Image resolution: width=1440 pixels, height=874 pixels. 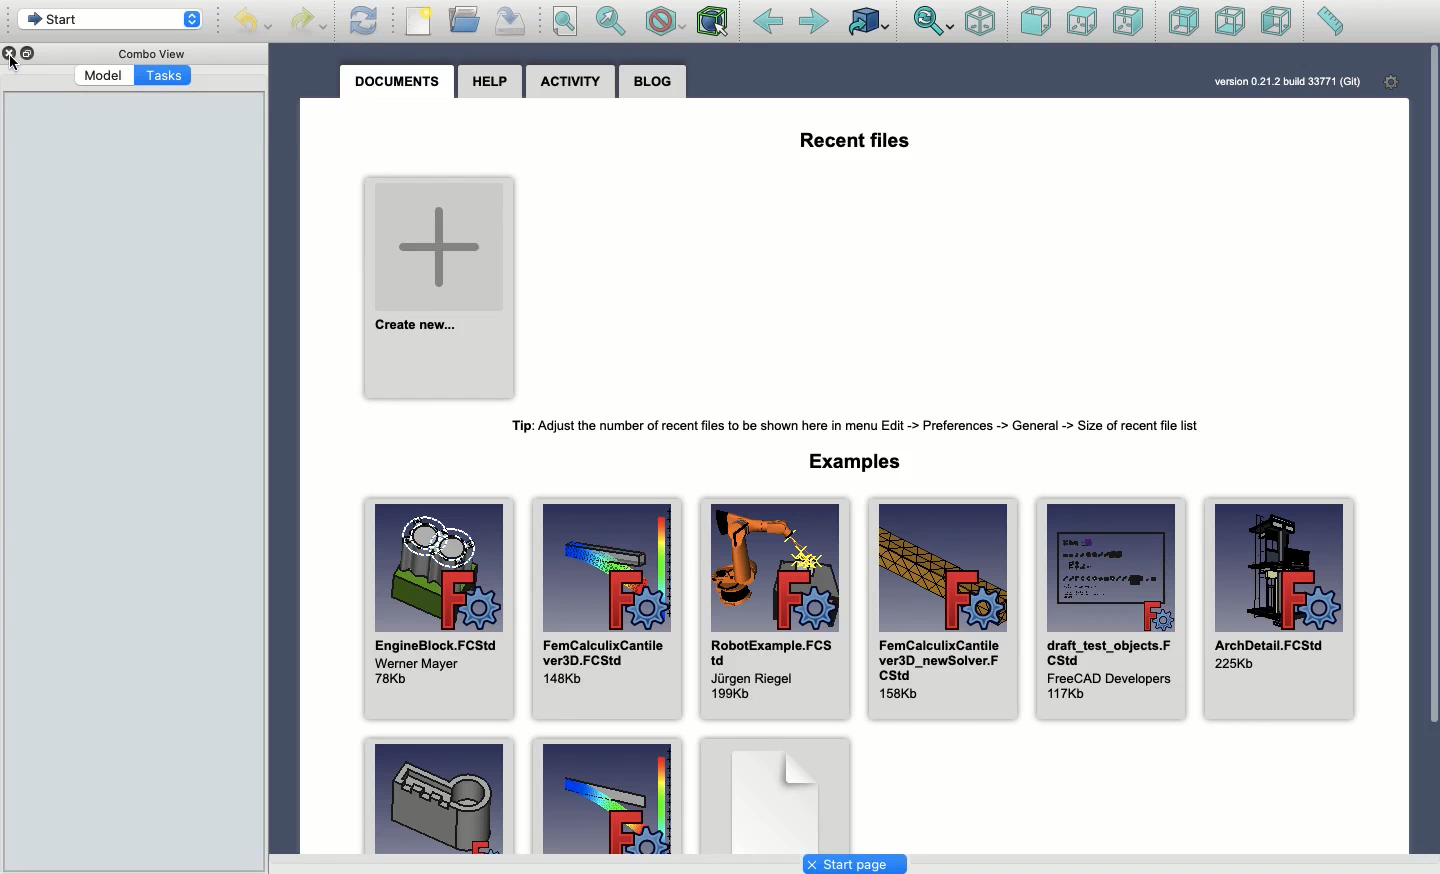 I want to click on Isometric, so click(x=981, y=21).